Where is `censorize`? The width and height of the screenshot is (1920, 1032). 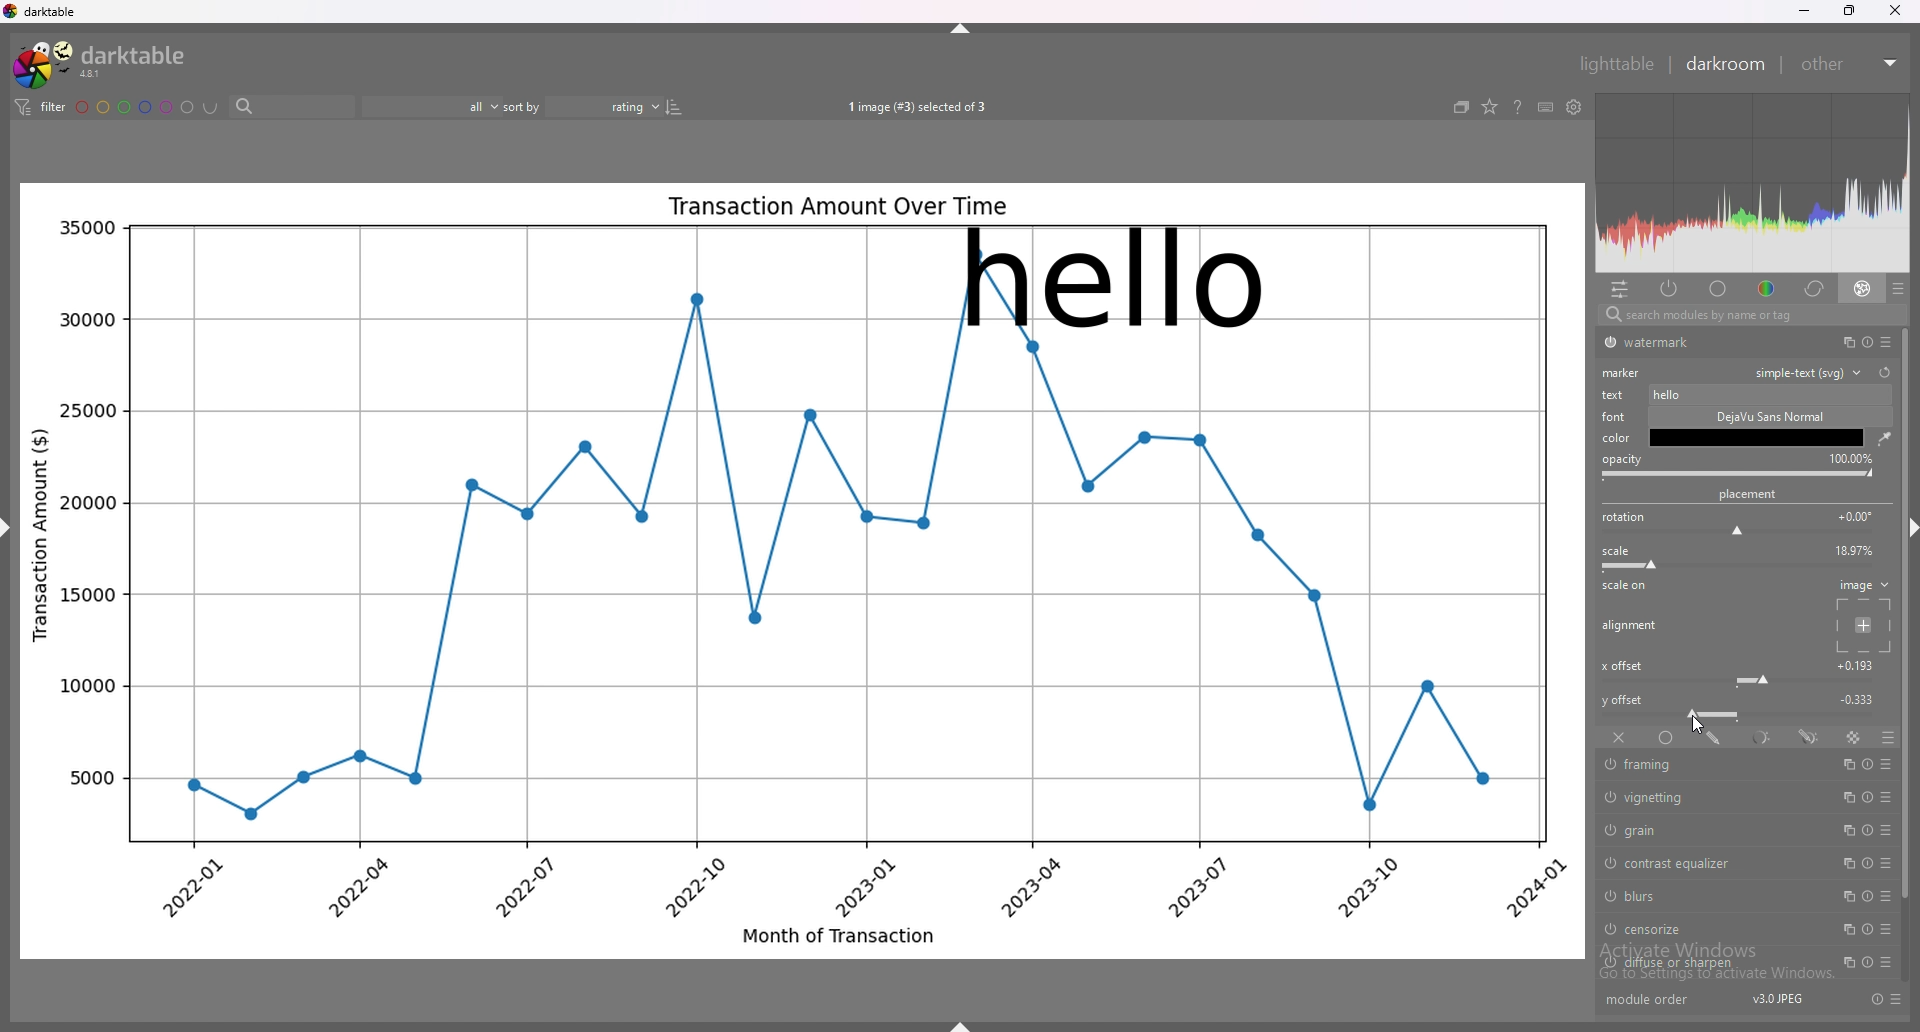
censorize is located at coordinates (1702, 928).